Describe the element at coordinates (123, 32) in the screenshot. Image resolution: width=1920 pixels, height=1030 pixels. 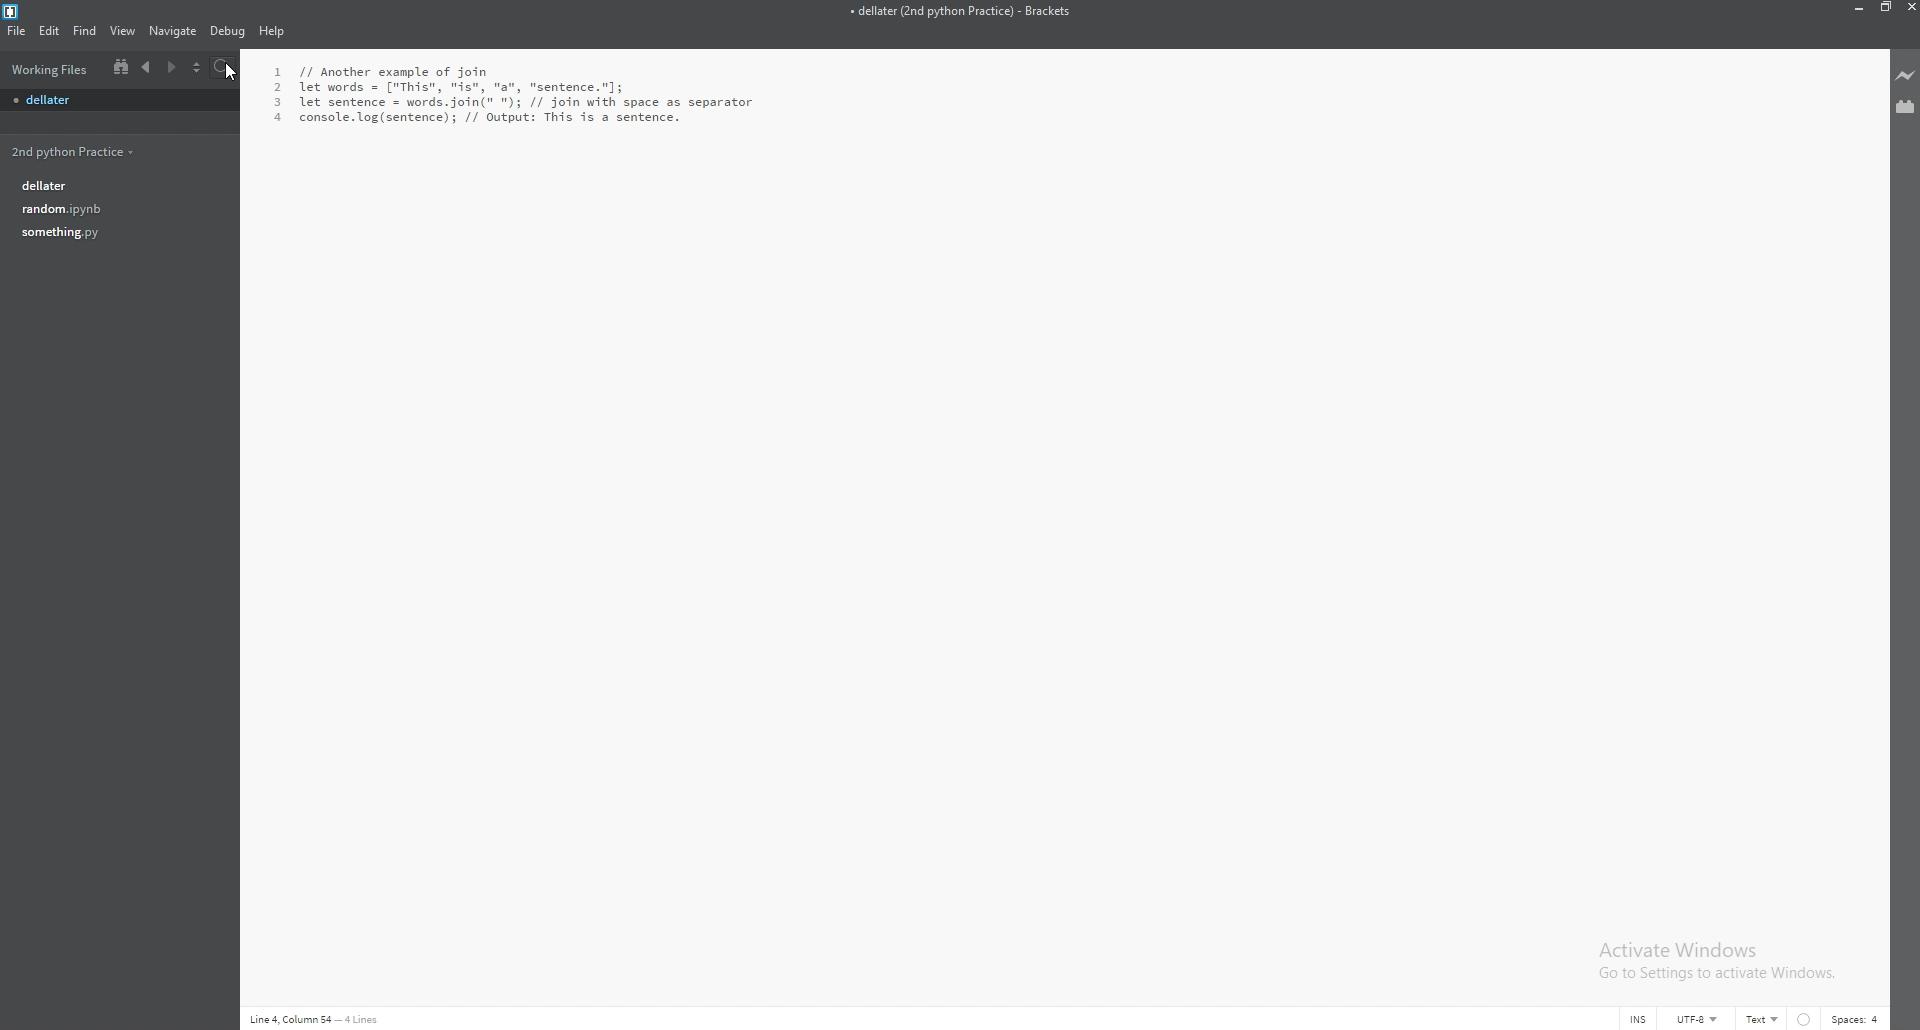
I see `view` at that location.